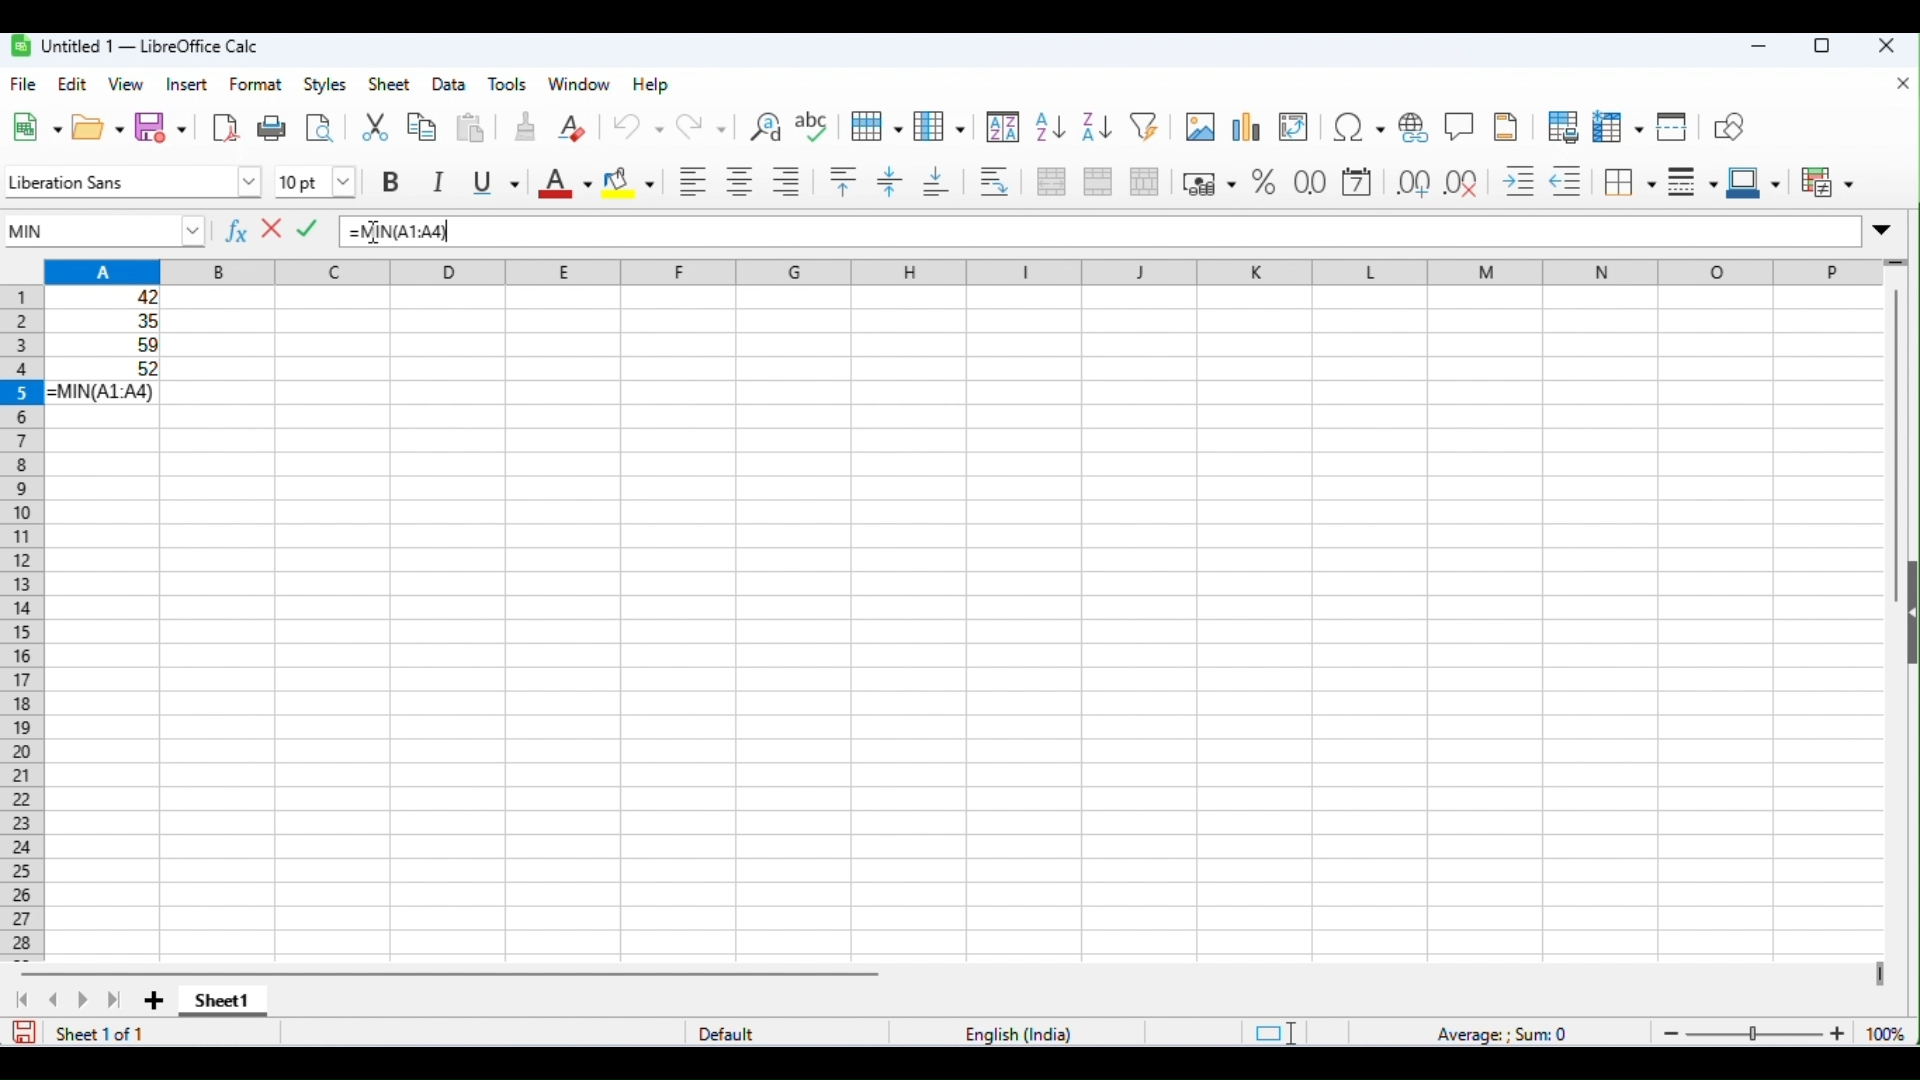 The image size is (1920, 1080). What do you see at coordinates (36, 128) in the screenshot?
I see `new` at bounding box center [36, 128].